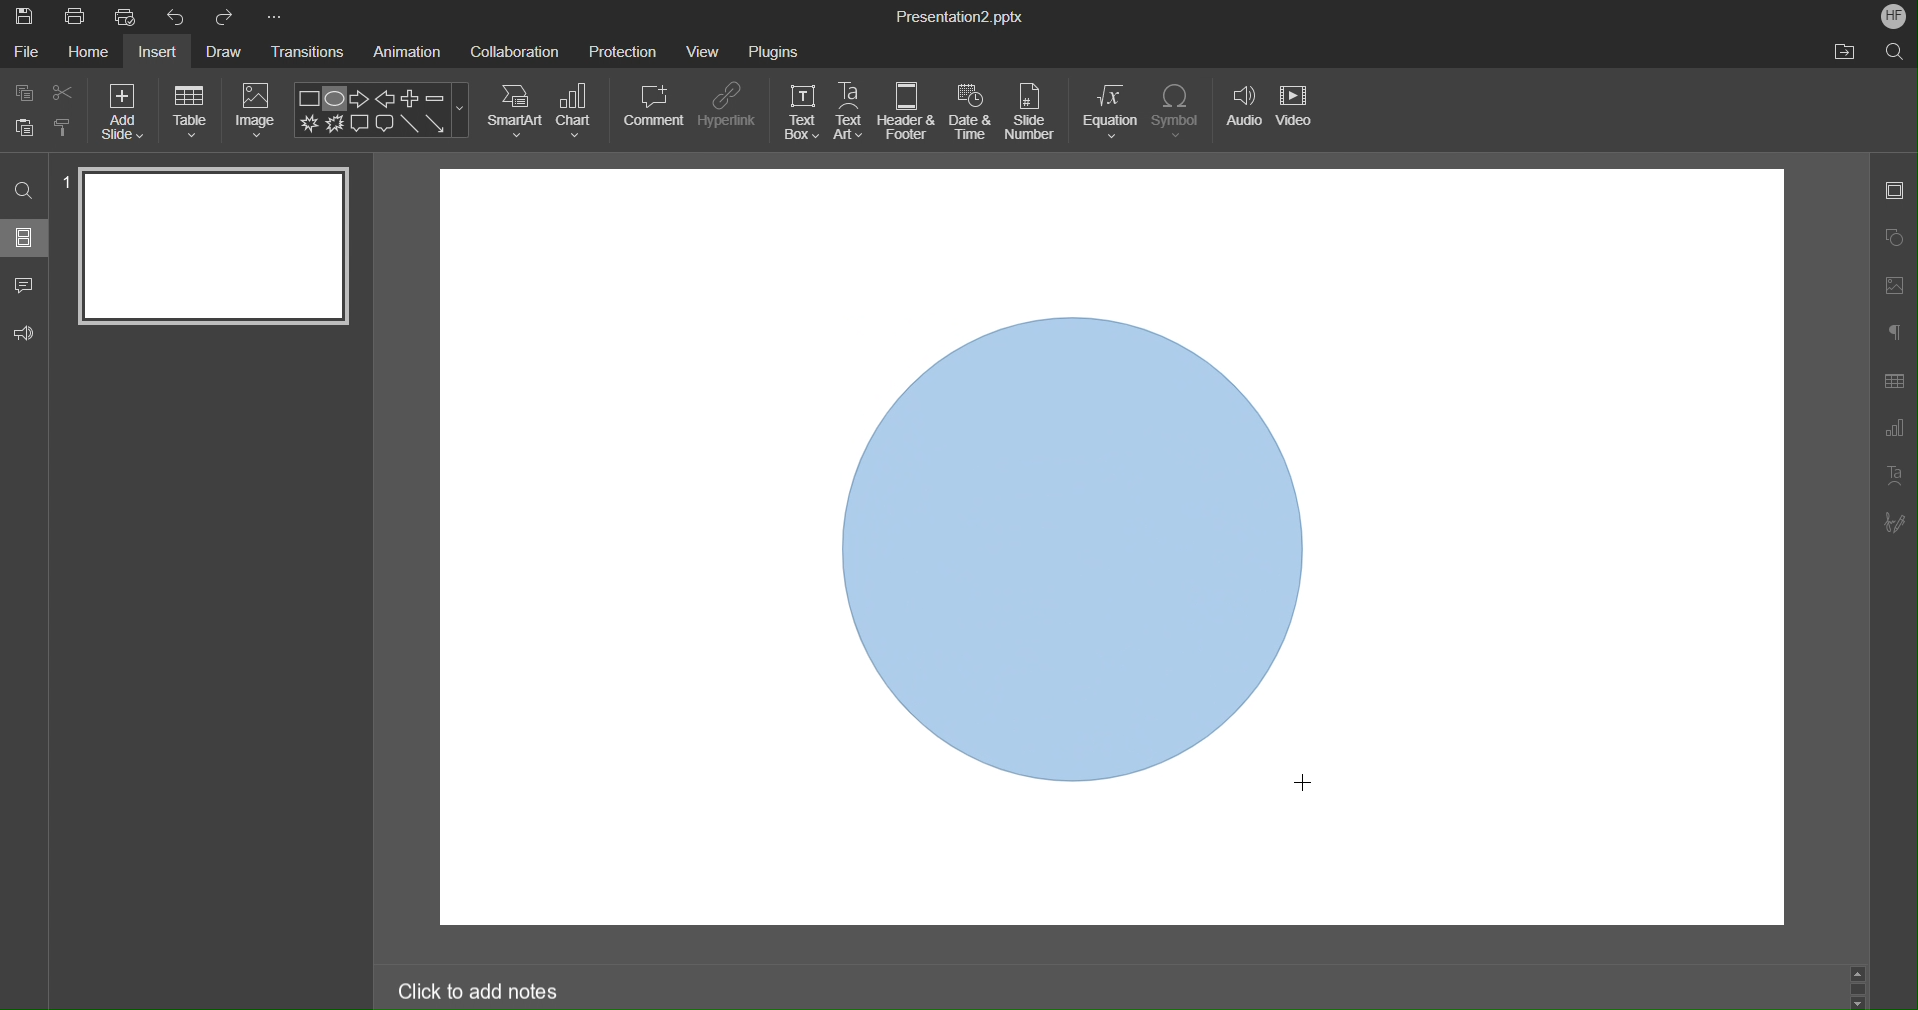  What do you see at coordinates (479, 990) in the screenshot?
I see `Click to add notes` at bounding box center [479, 990].